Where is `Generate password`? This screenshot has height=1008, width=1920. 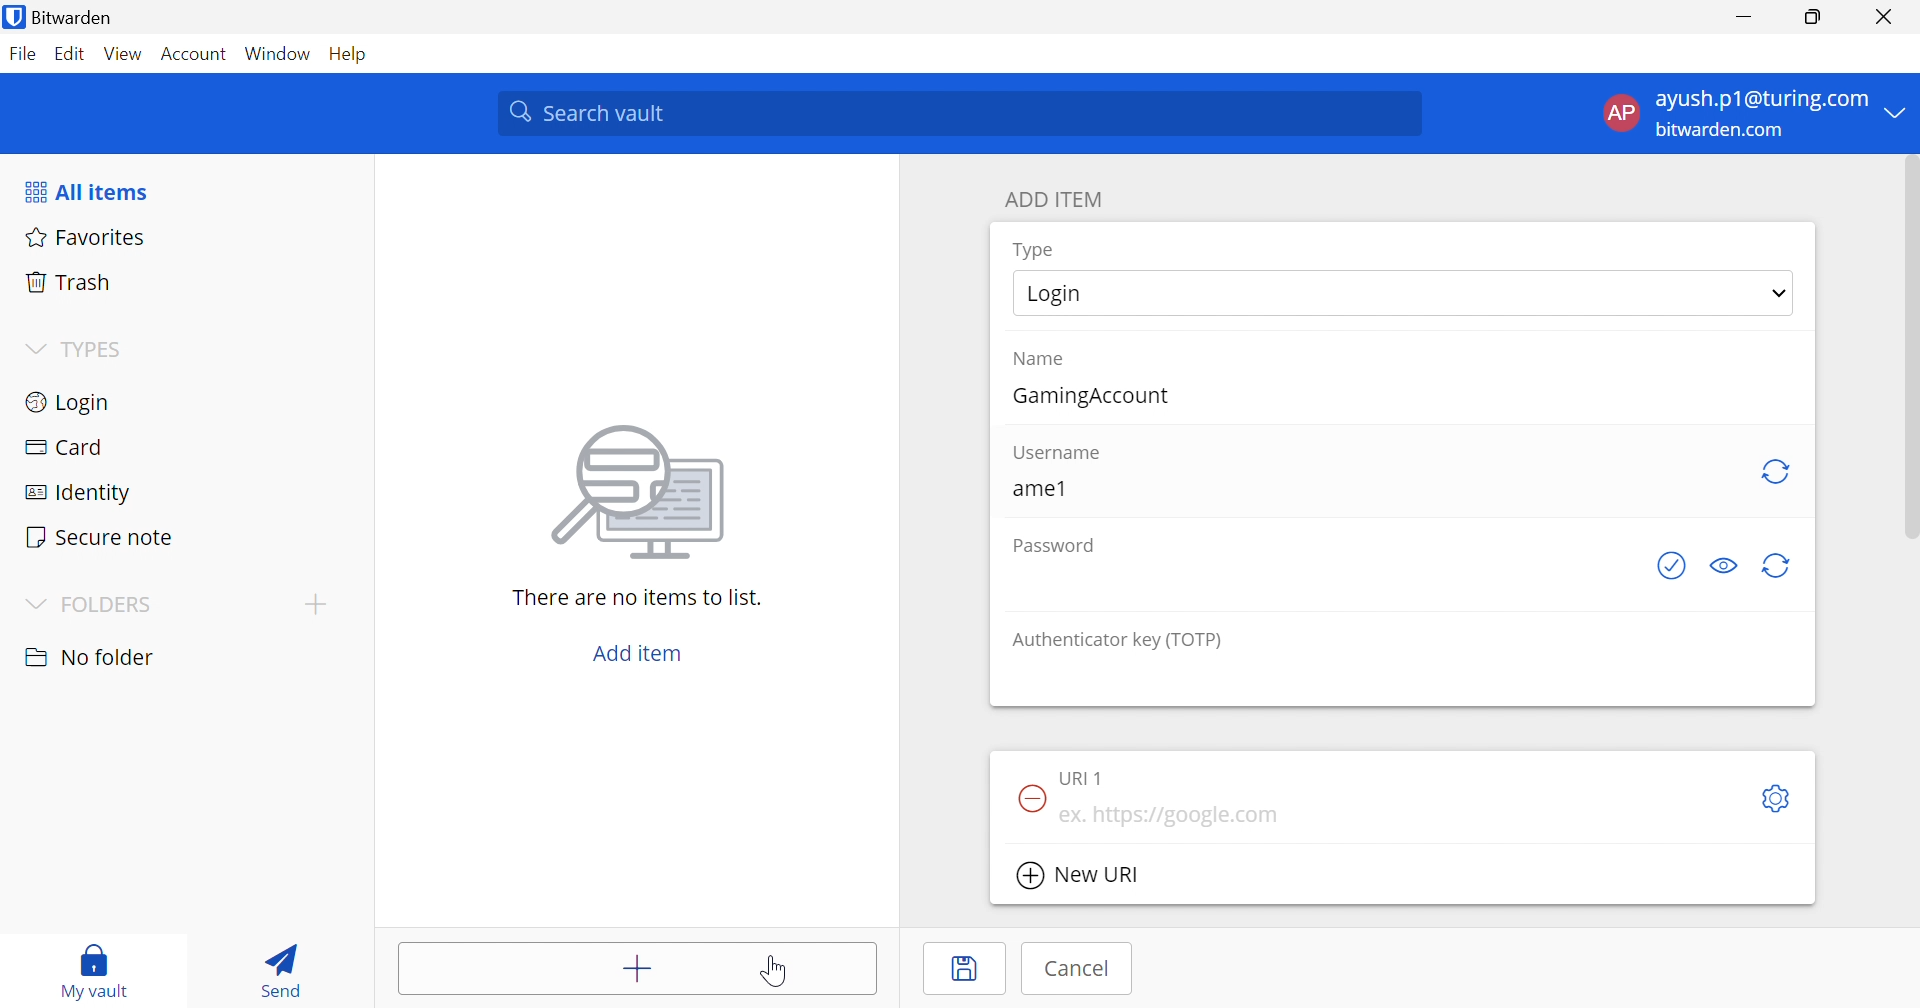 Generate password is located at coordinates (1675, 567).